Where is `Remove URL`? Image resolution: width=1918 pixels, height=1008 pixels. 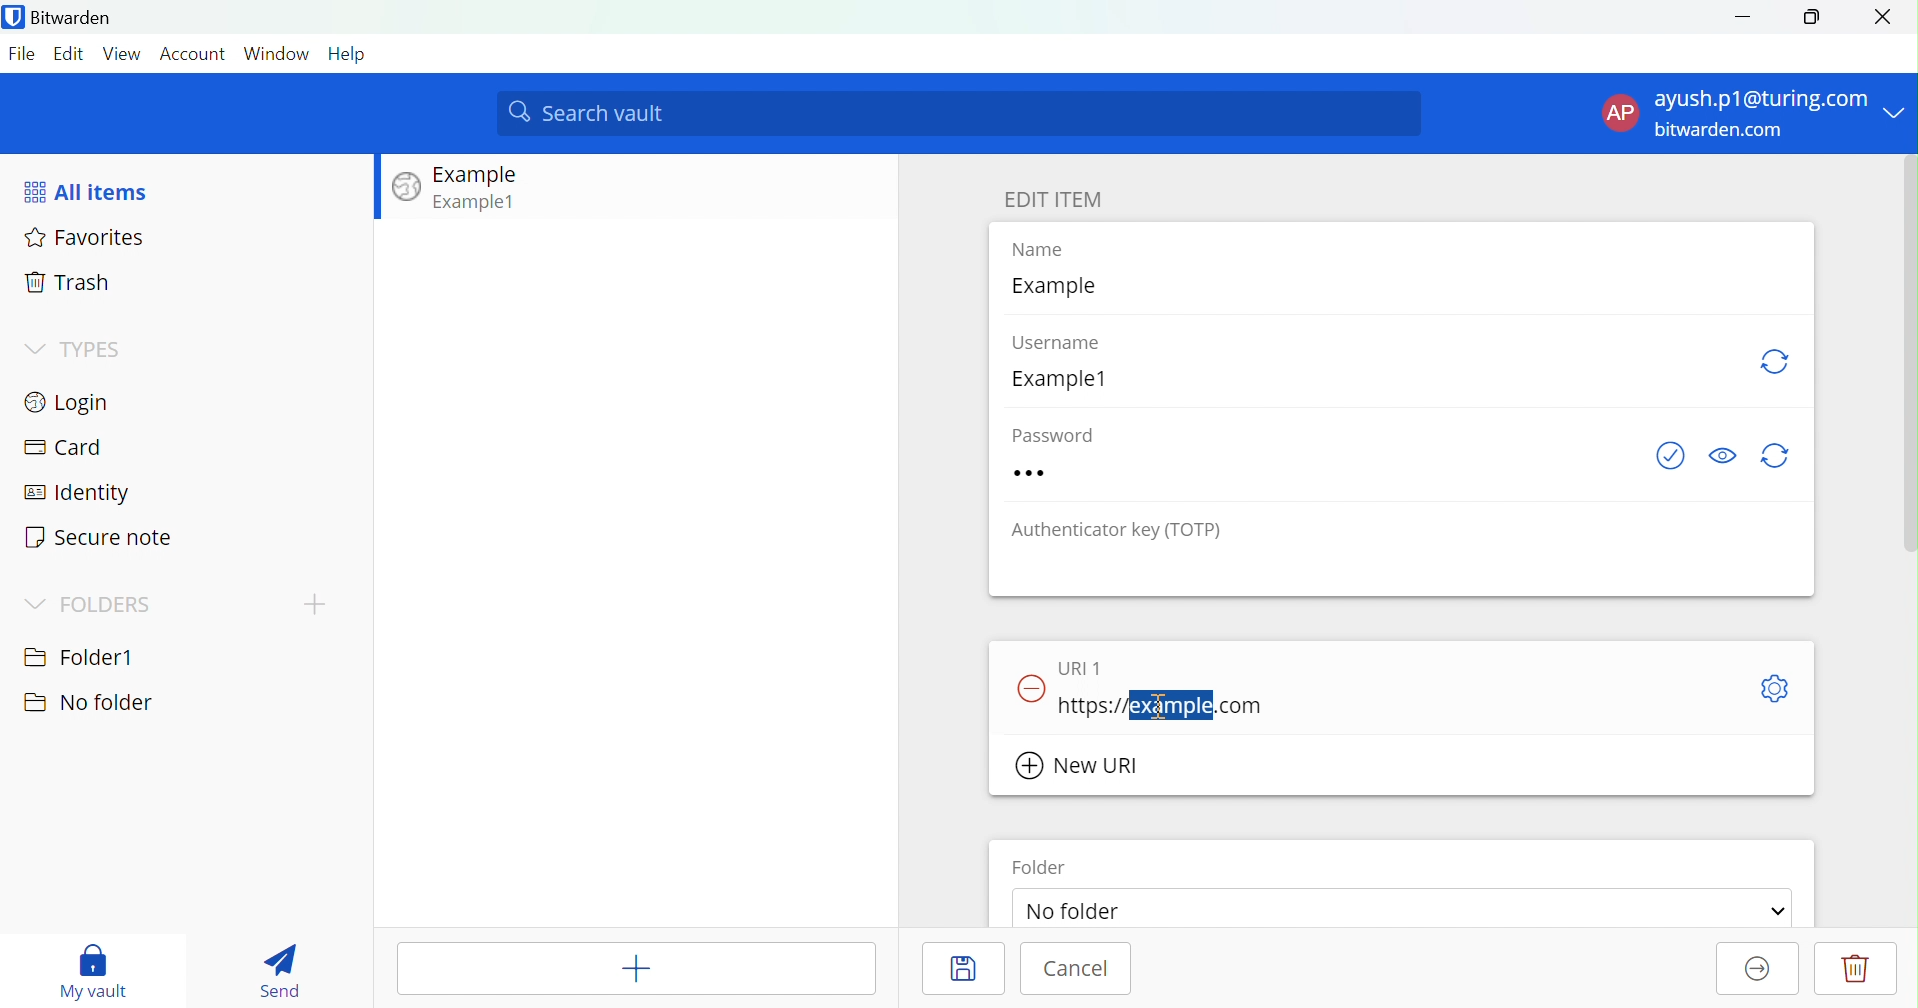
Remove URL is located at coordinates (1032, 685).